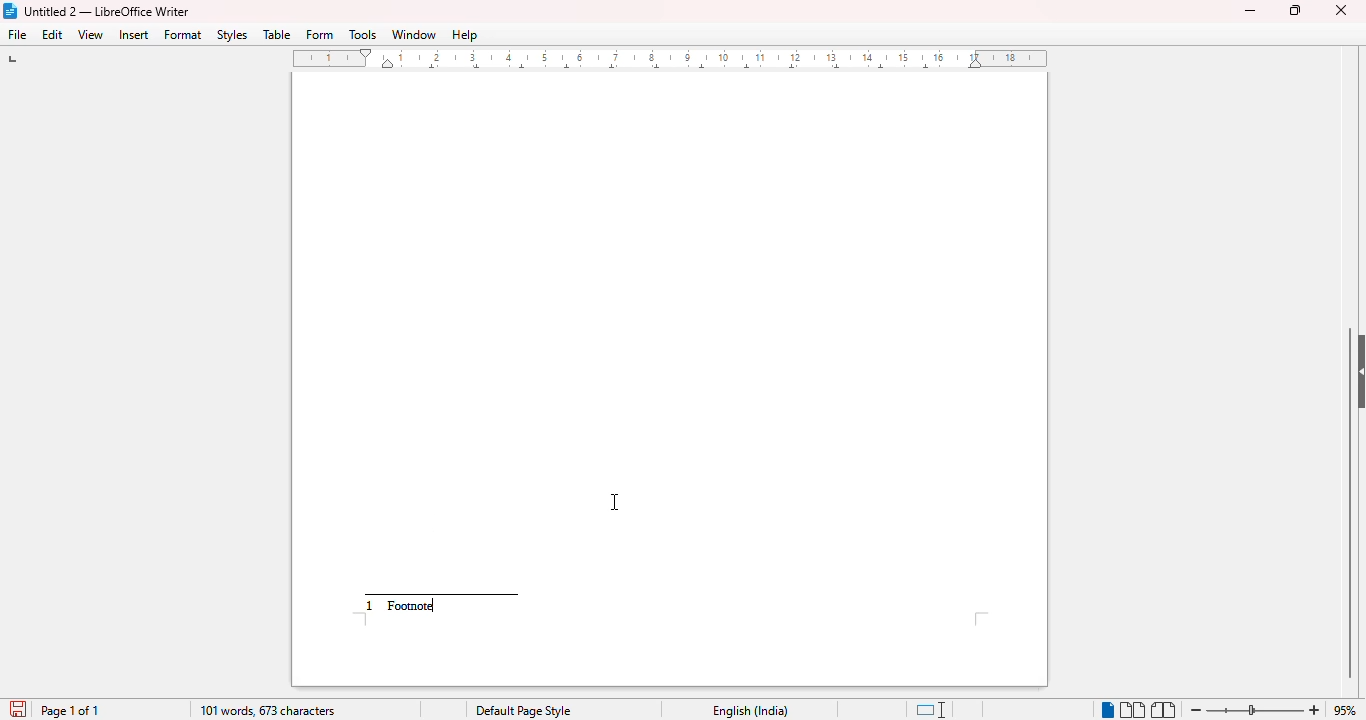  Describe the element at coordinates (183, 34) in the screenshot. I see `format` at that location.